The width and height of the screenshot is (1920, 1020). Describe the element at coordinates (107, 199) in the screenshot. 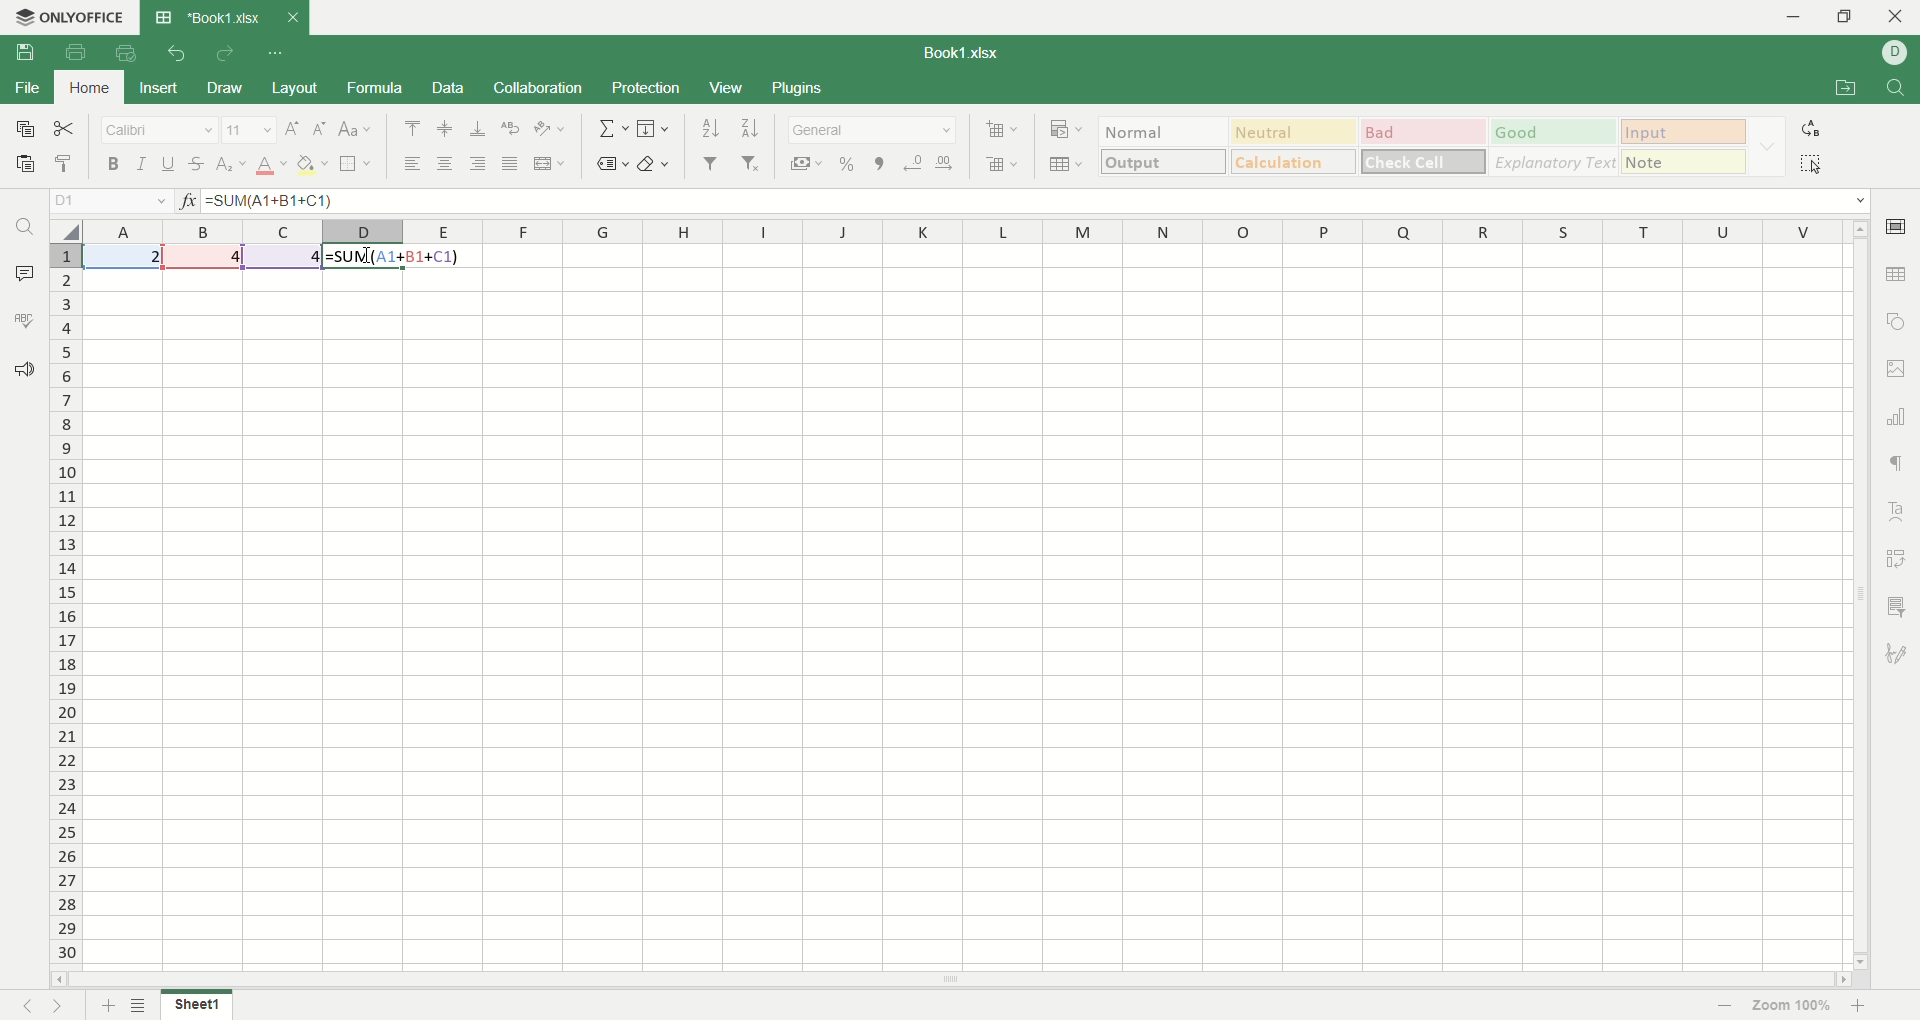

I see `cell name` at that location.